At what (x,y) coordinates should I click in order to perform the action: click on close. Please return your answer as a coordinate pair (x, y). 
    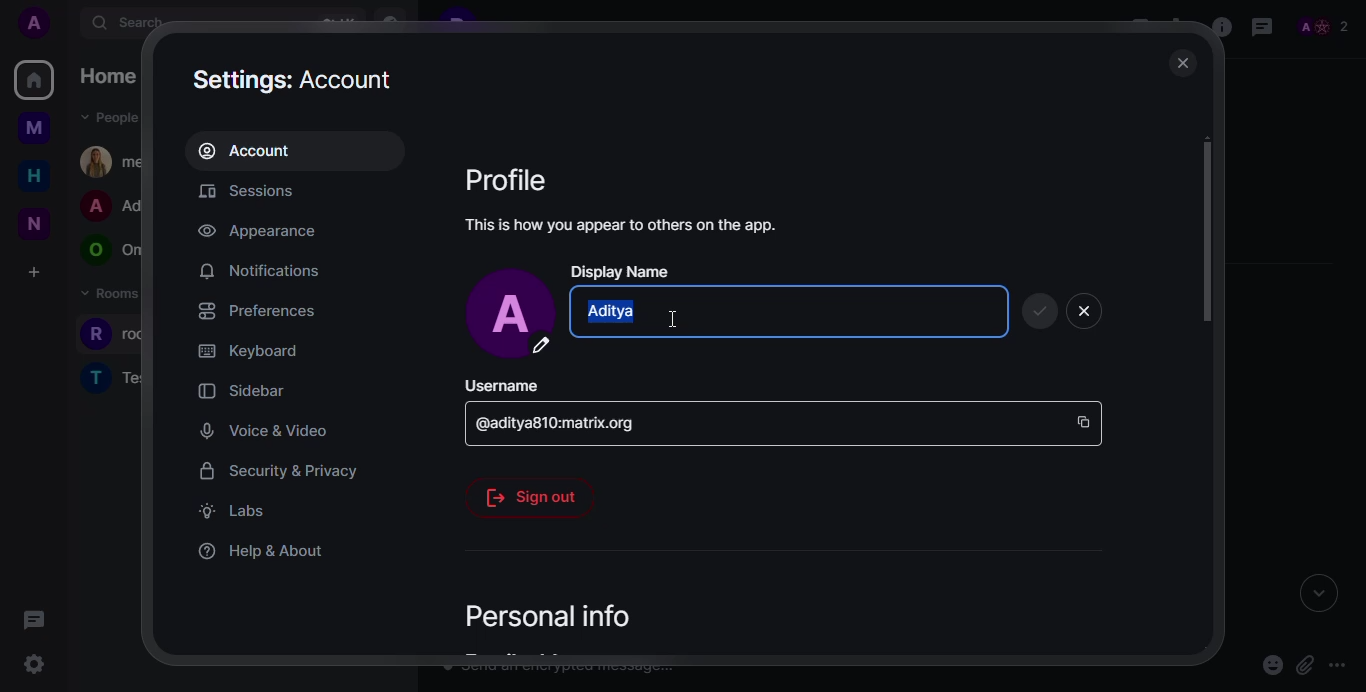
    Looking at the image, I should click on (1084, 310).